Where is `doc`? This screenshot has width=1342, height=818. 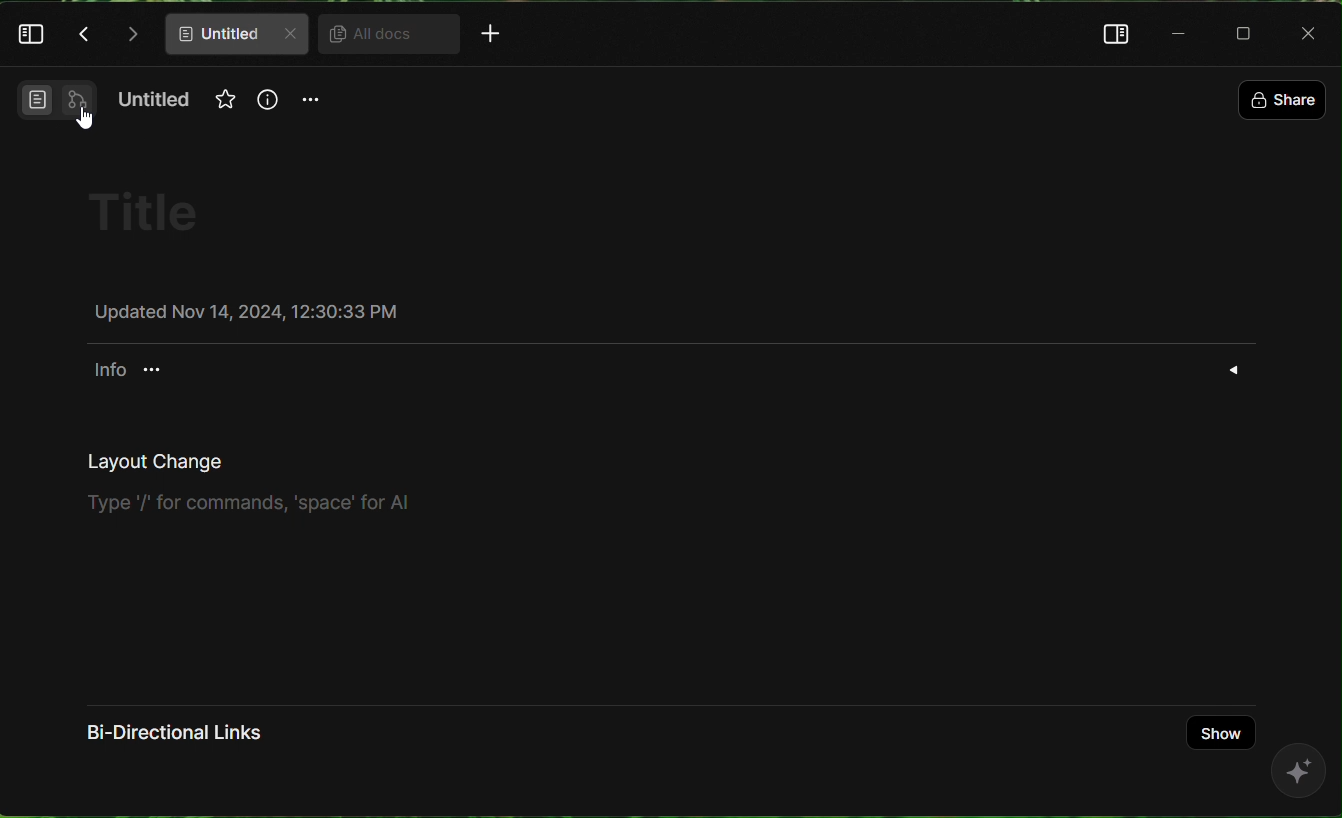 doc is located at coordinates (237, 34).